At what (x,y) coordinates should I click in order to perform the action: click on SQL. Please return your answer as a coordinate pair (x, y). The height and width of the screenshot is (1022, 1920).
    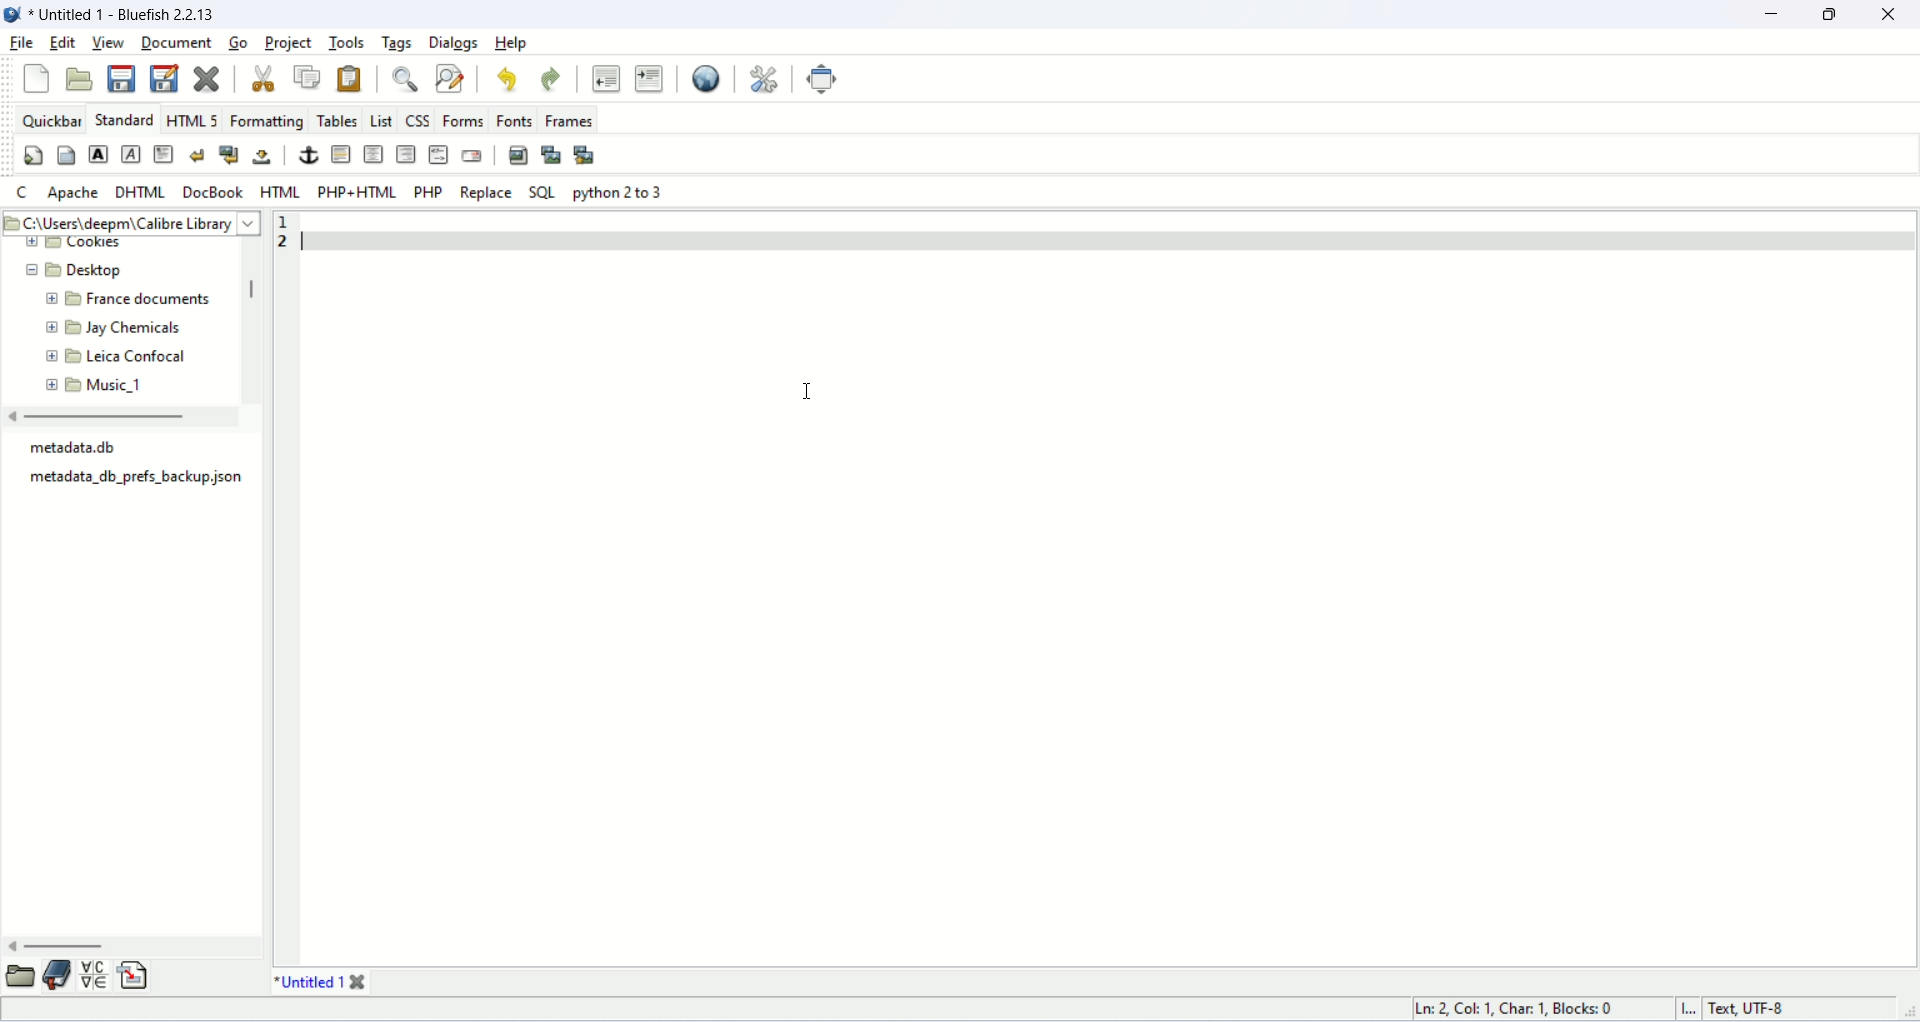
    Looking at the image, I should click on (542, 191).